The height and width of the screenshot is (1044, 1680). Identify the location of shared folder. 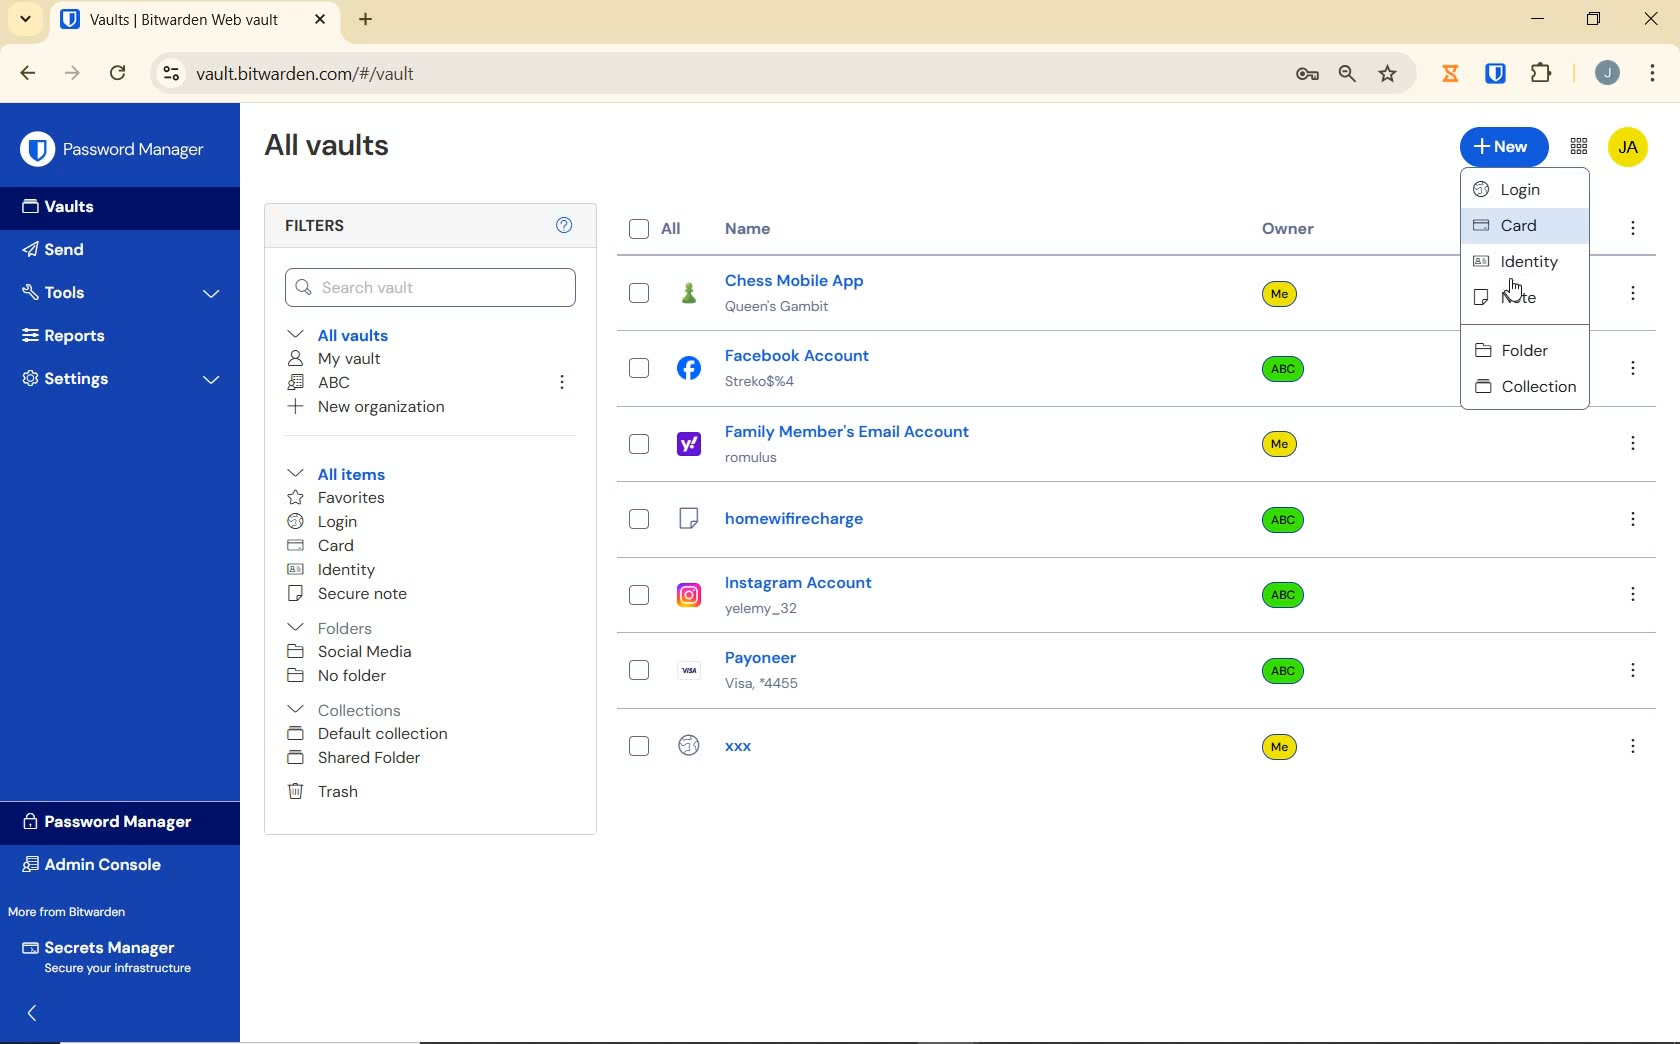
(357, 759).